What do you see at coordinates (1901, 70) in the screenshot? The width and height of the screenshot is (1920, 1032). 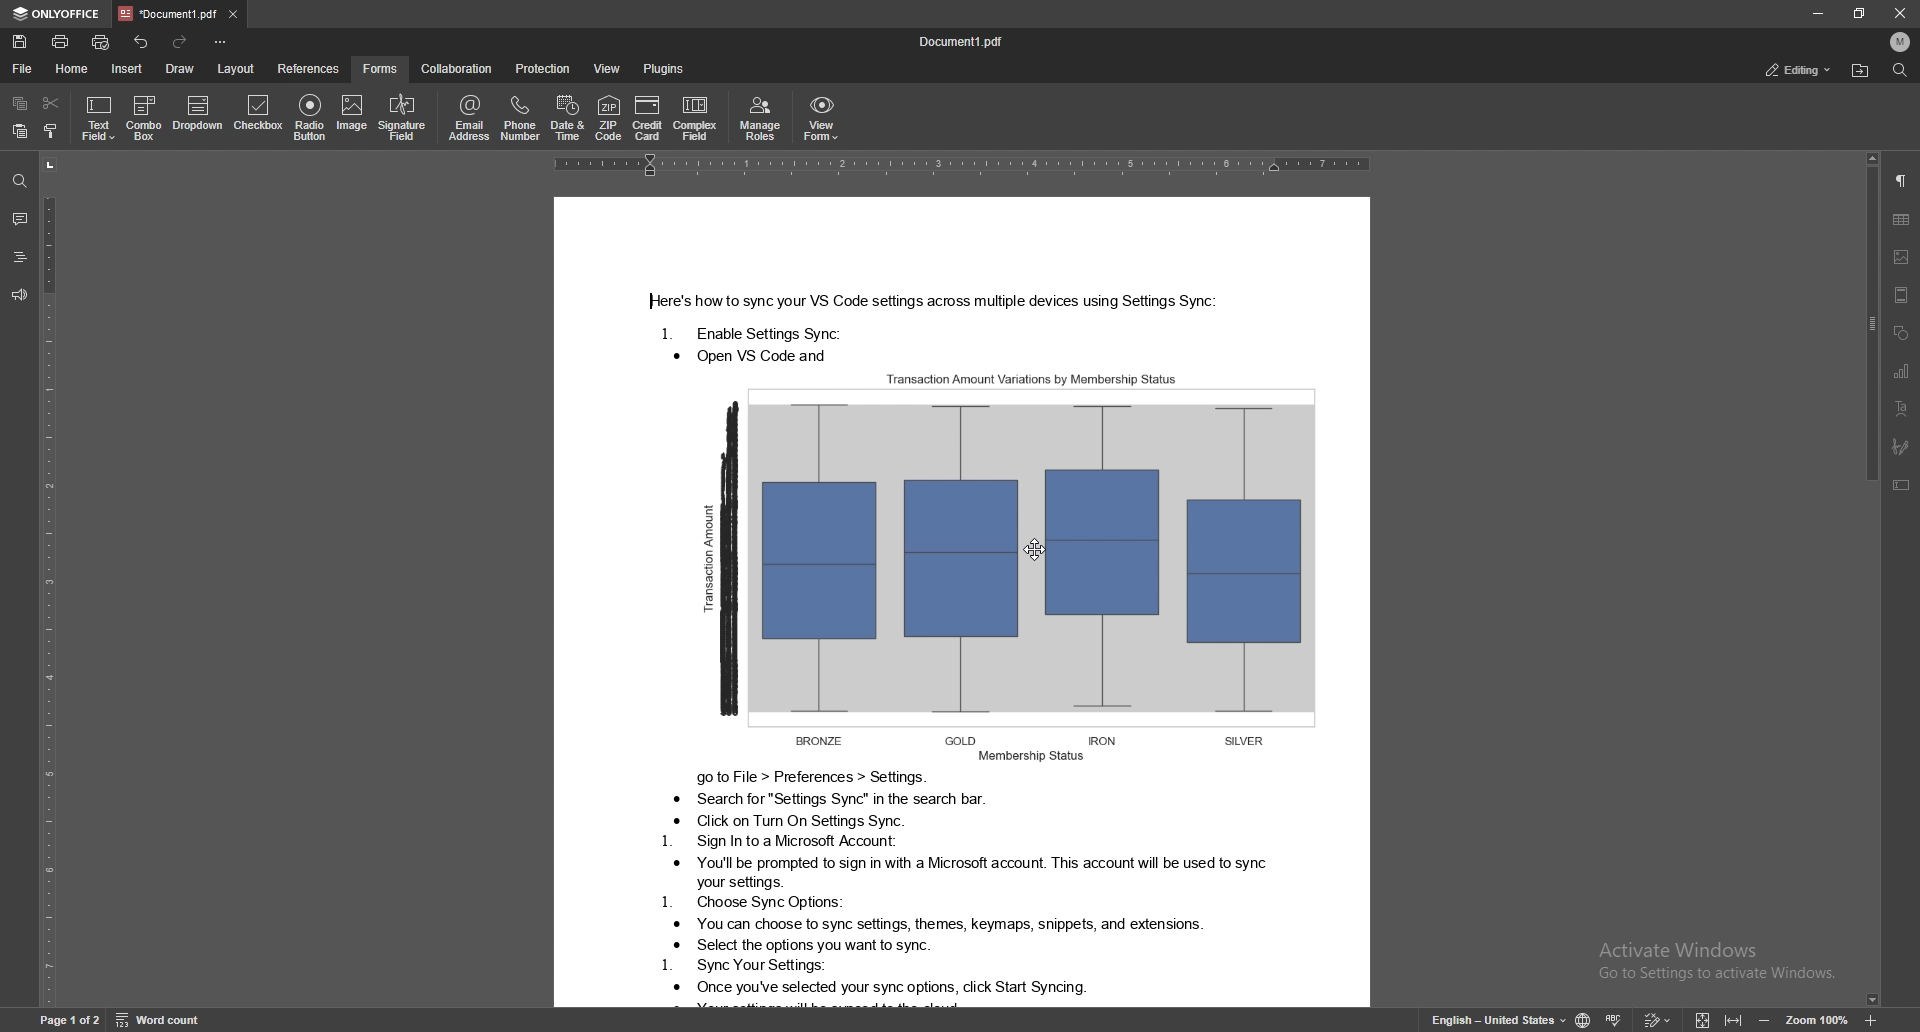 I see `find` at bounding box center [1901, 70].